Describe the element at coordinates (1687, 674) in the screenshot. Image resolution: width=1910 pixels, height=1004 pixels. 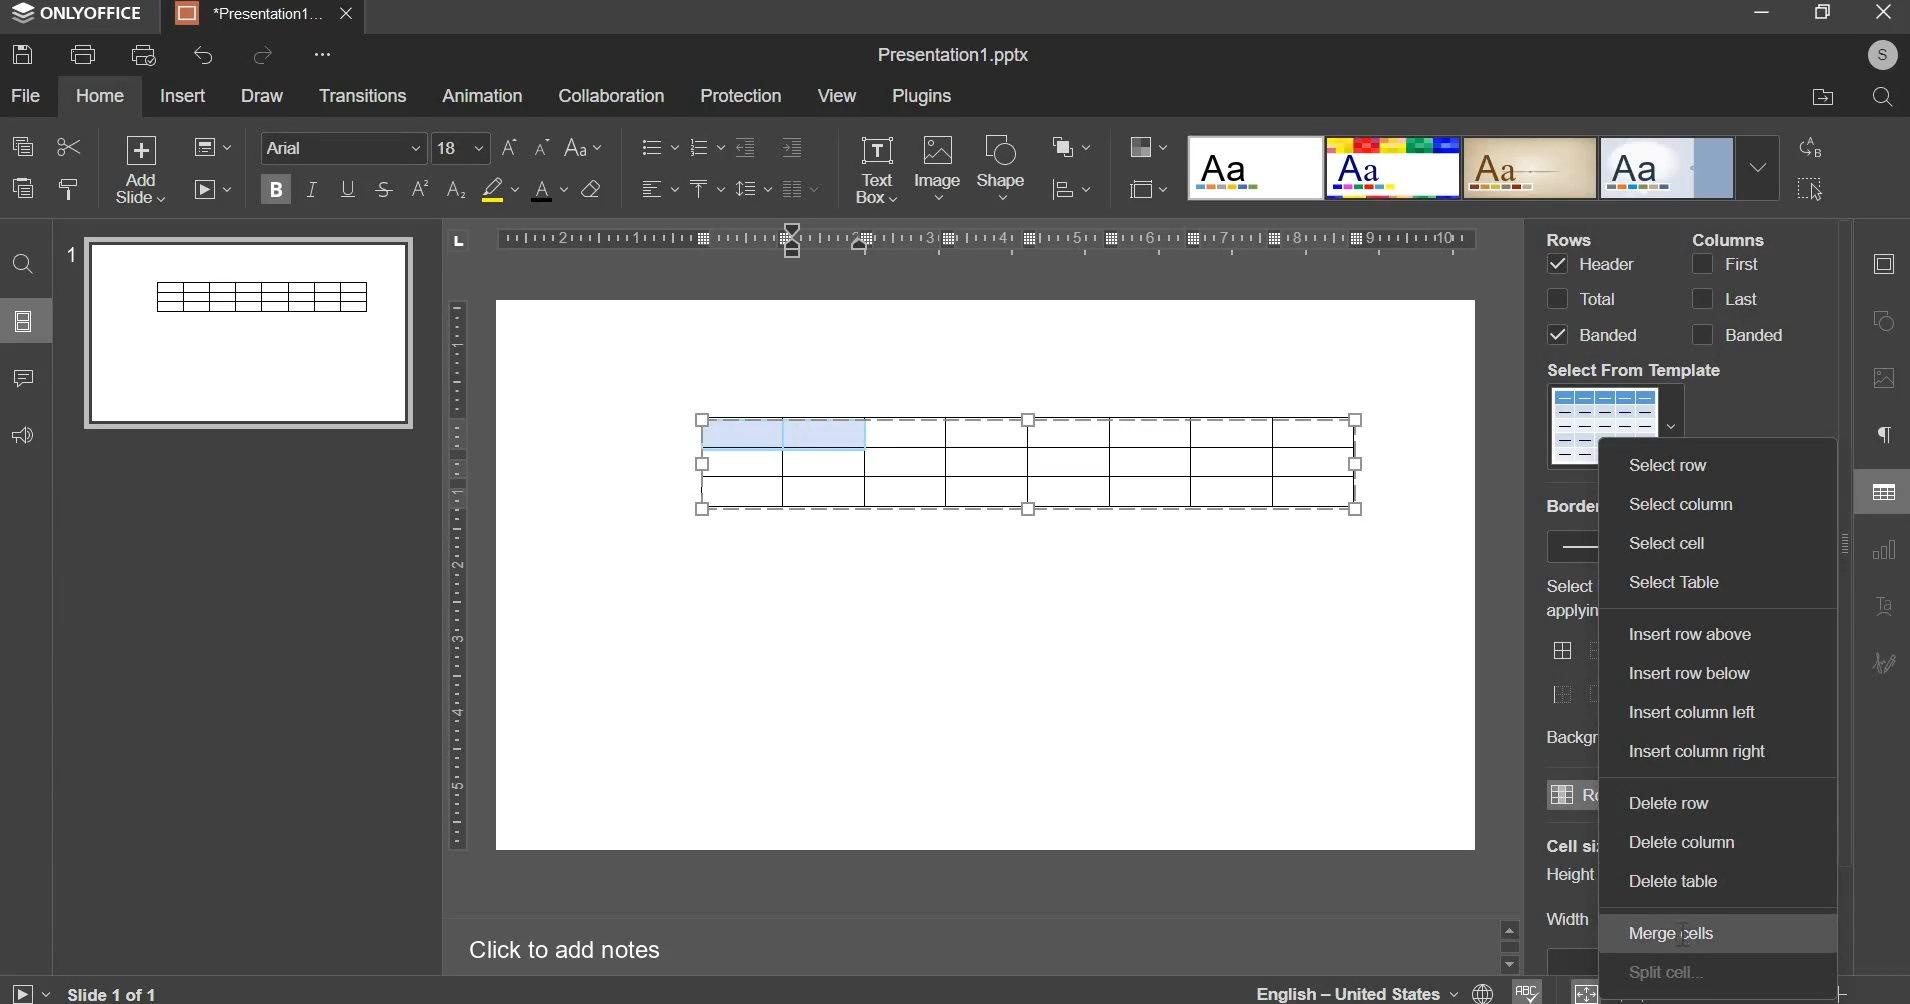
I see `insert row below` at that location.